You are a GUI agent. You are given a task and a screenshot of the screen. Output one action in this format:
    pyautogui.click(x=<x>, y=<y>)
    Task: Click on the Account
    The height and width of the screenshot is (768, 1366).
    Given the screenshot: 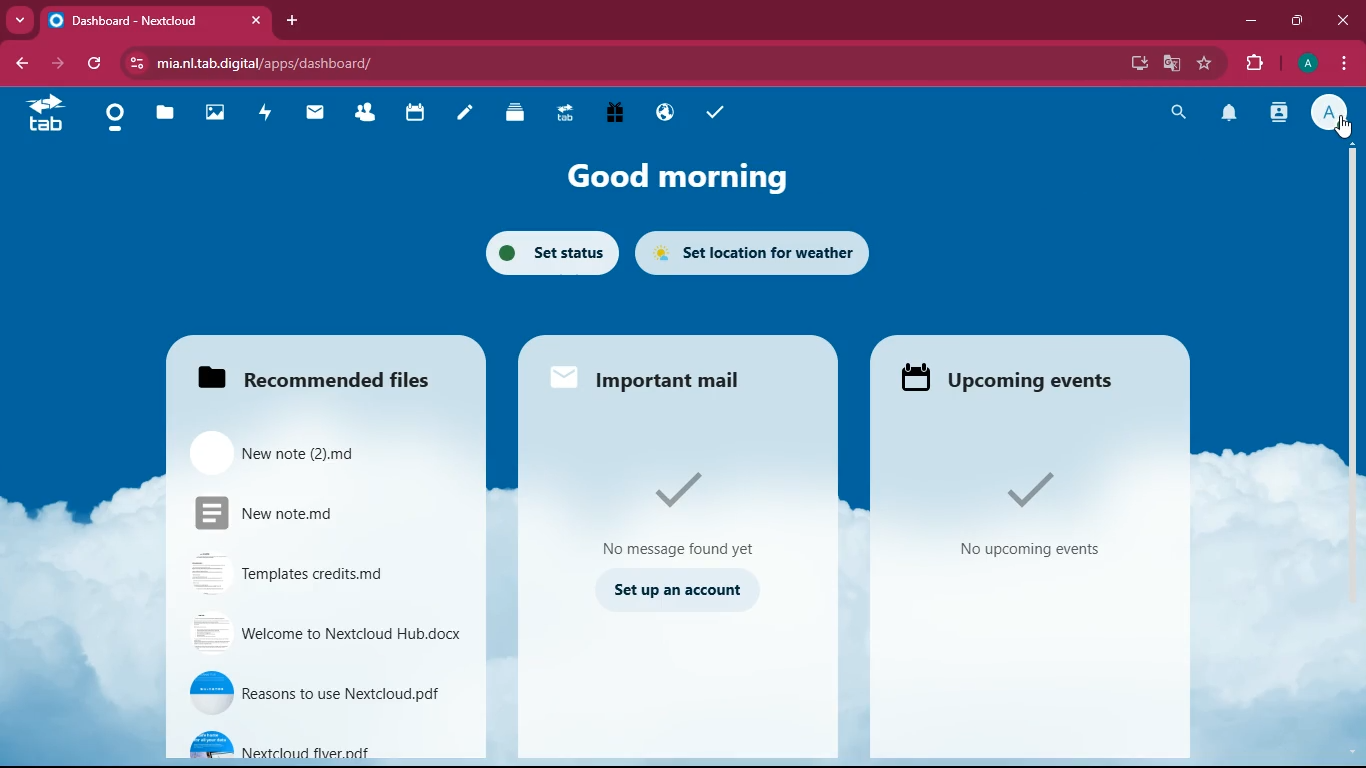 What is the action you would take?
    pyautogui.click(x=1306, y=64)
    